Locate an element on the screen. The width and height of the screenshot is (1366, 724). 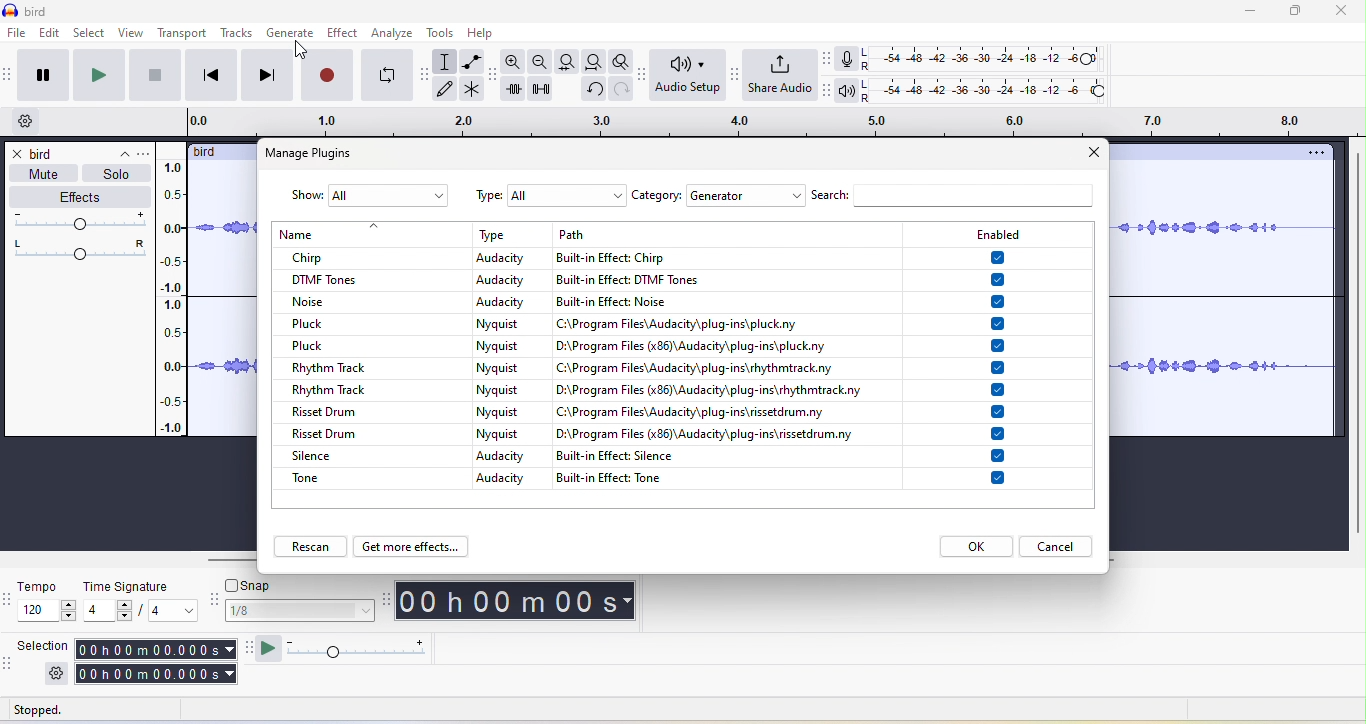
timeline option is located at coordinates (25, 123).